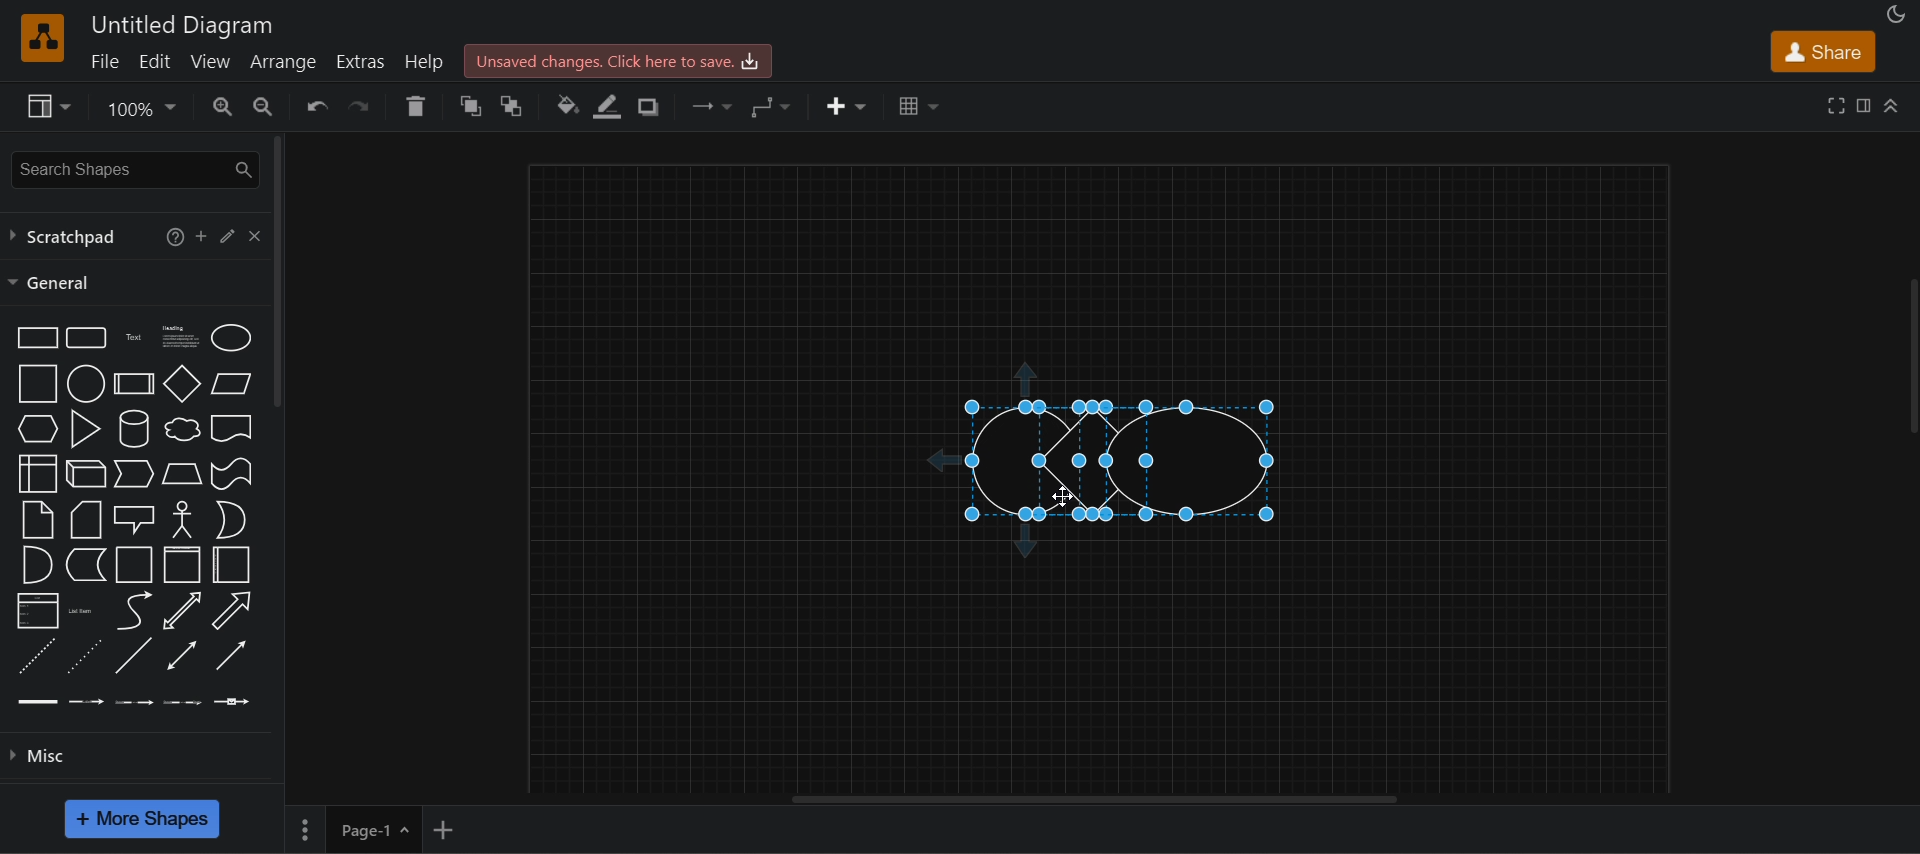  Describe the element at coordinates (132, 655) in the screenshot. I see `line` at that location.